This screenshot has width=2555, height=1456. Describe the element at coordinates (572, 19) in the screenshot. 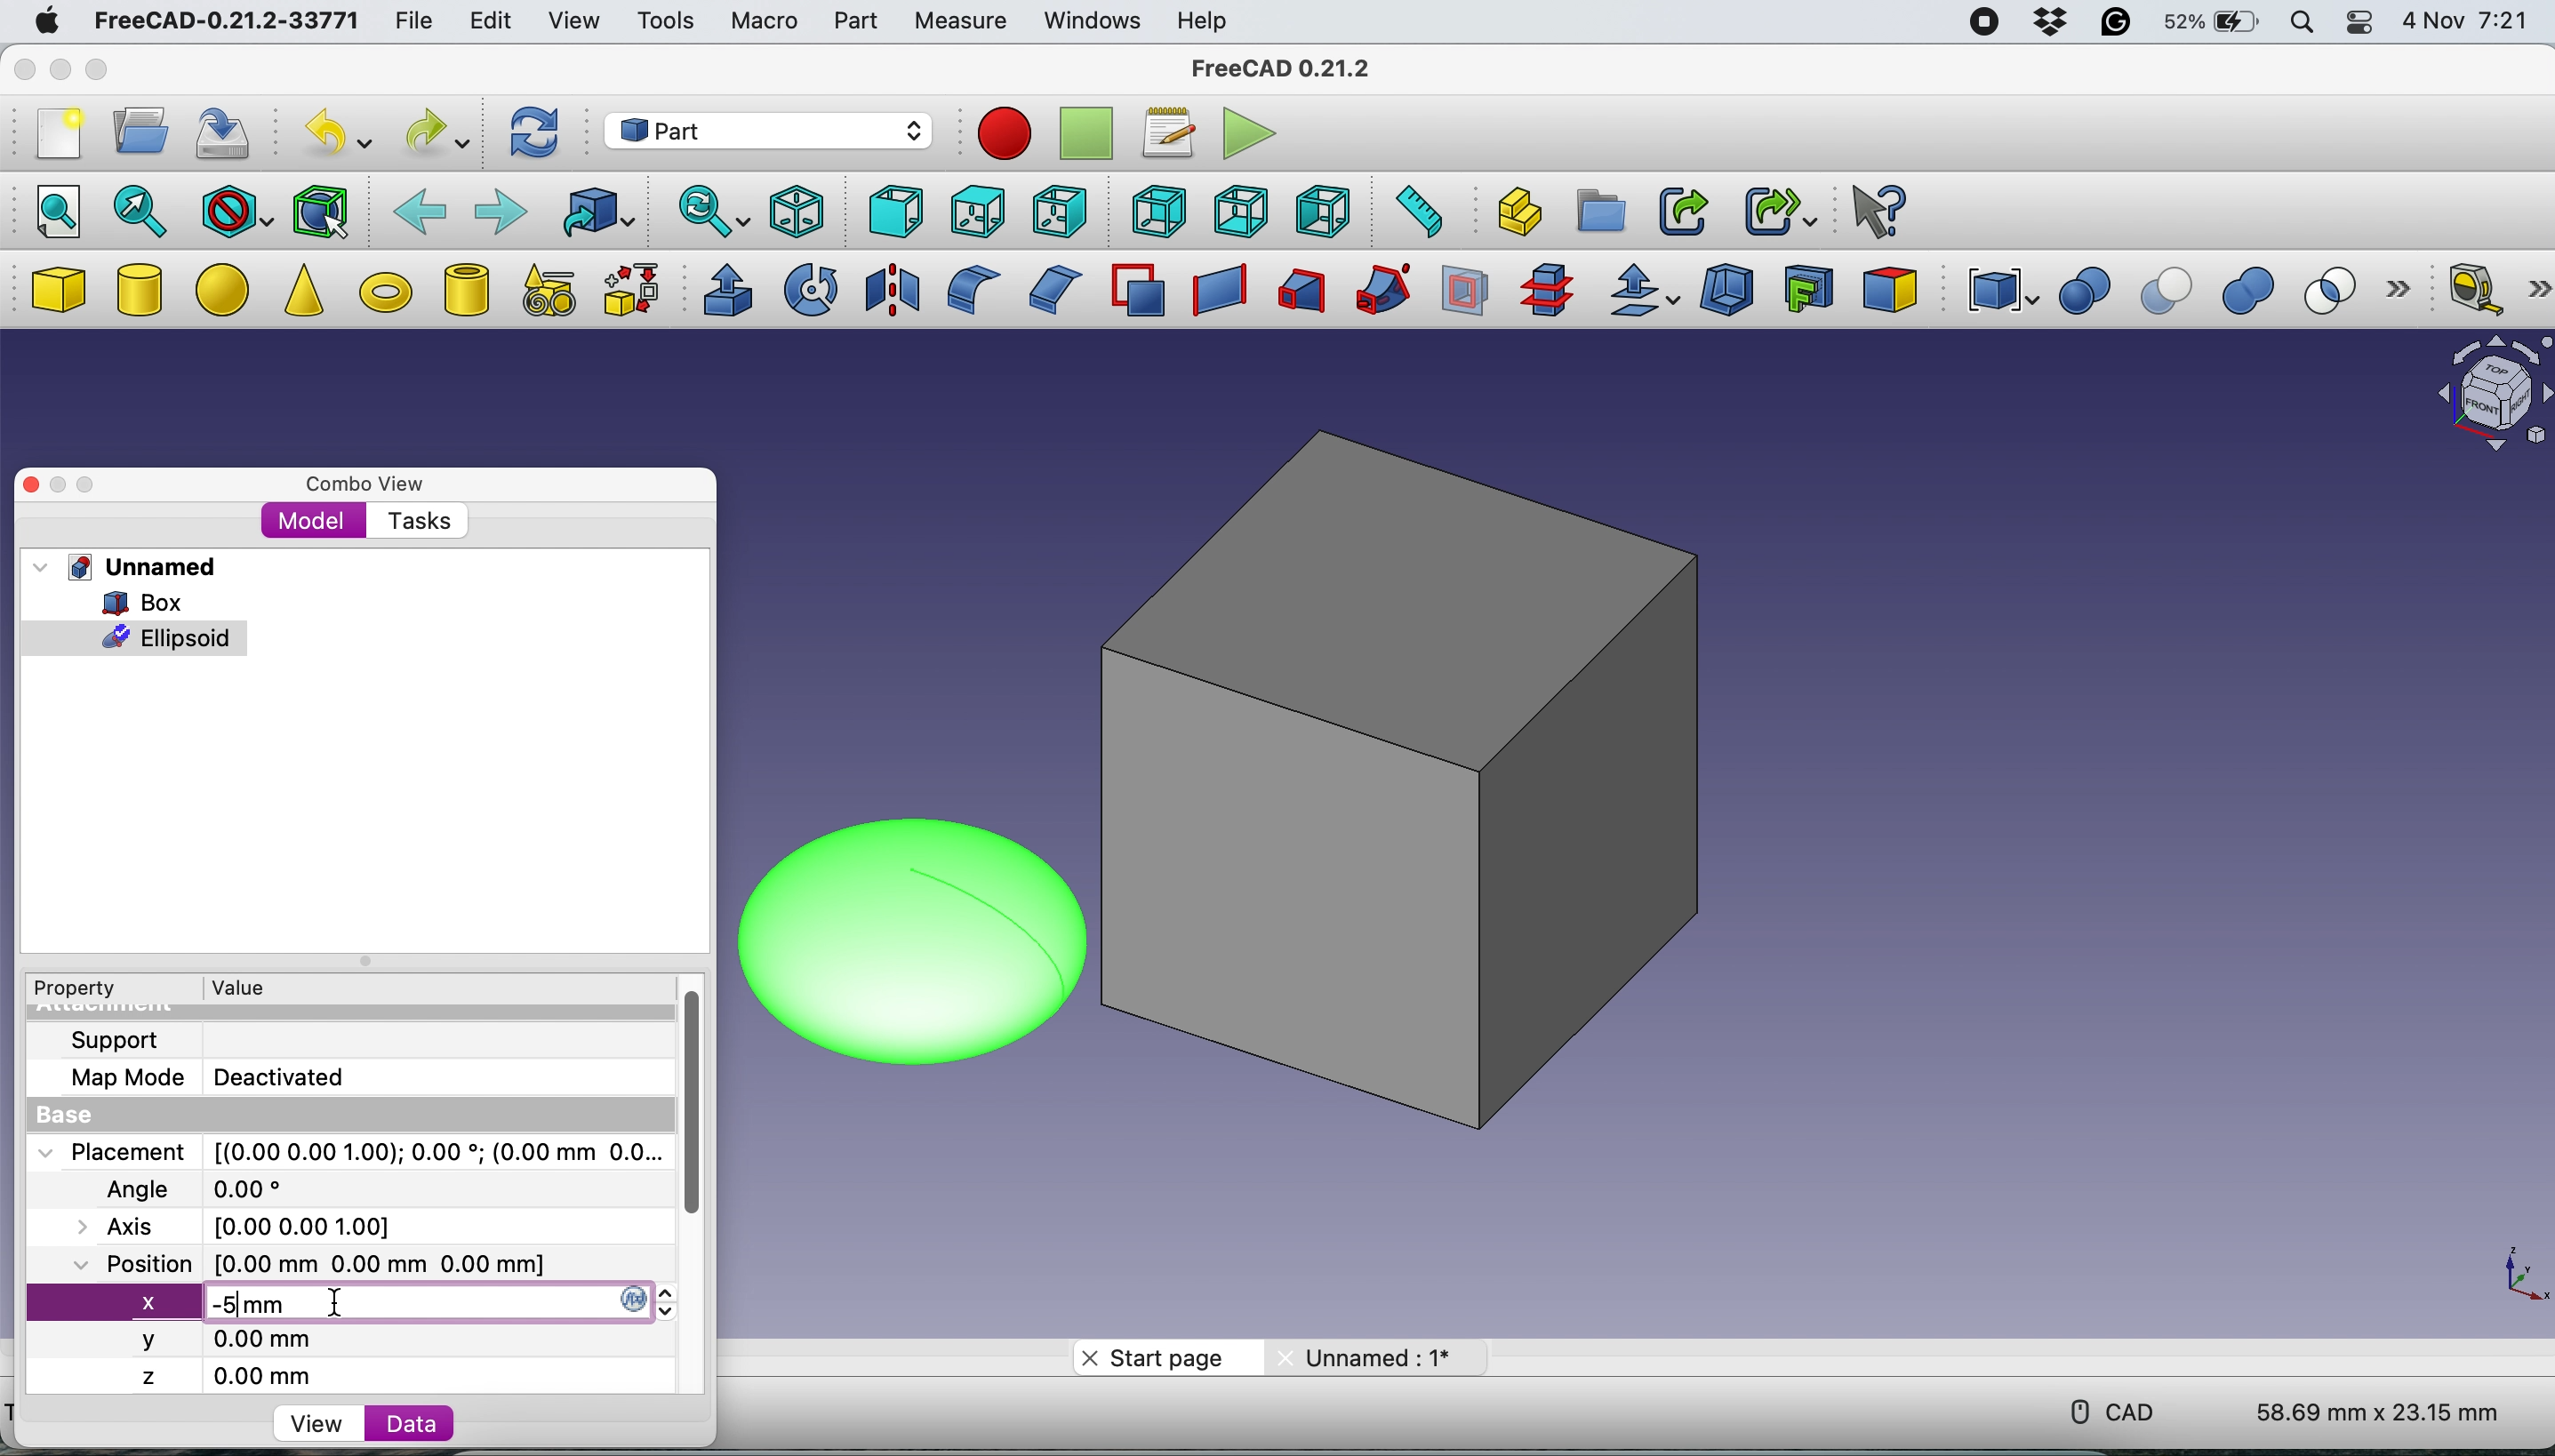

I see `view` at that location.